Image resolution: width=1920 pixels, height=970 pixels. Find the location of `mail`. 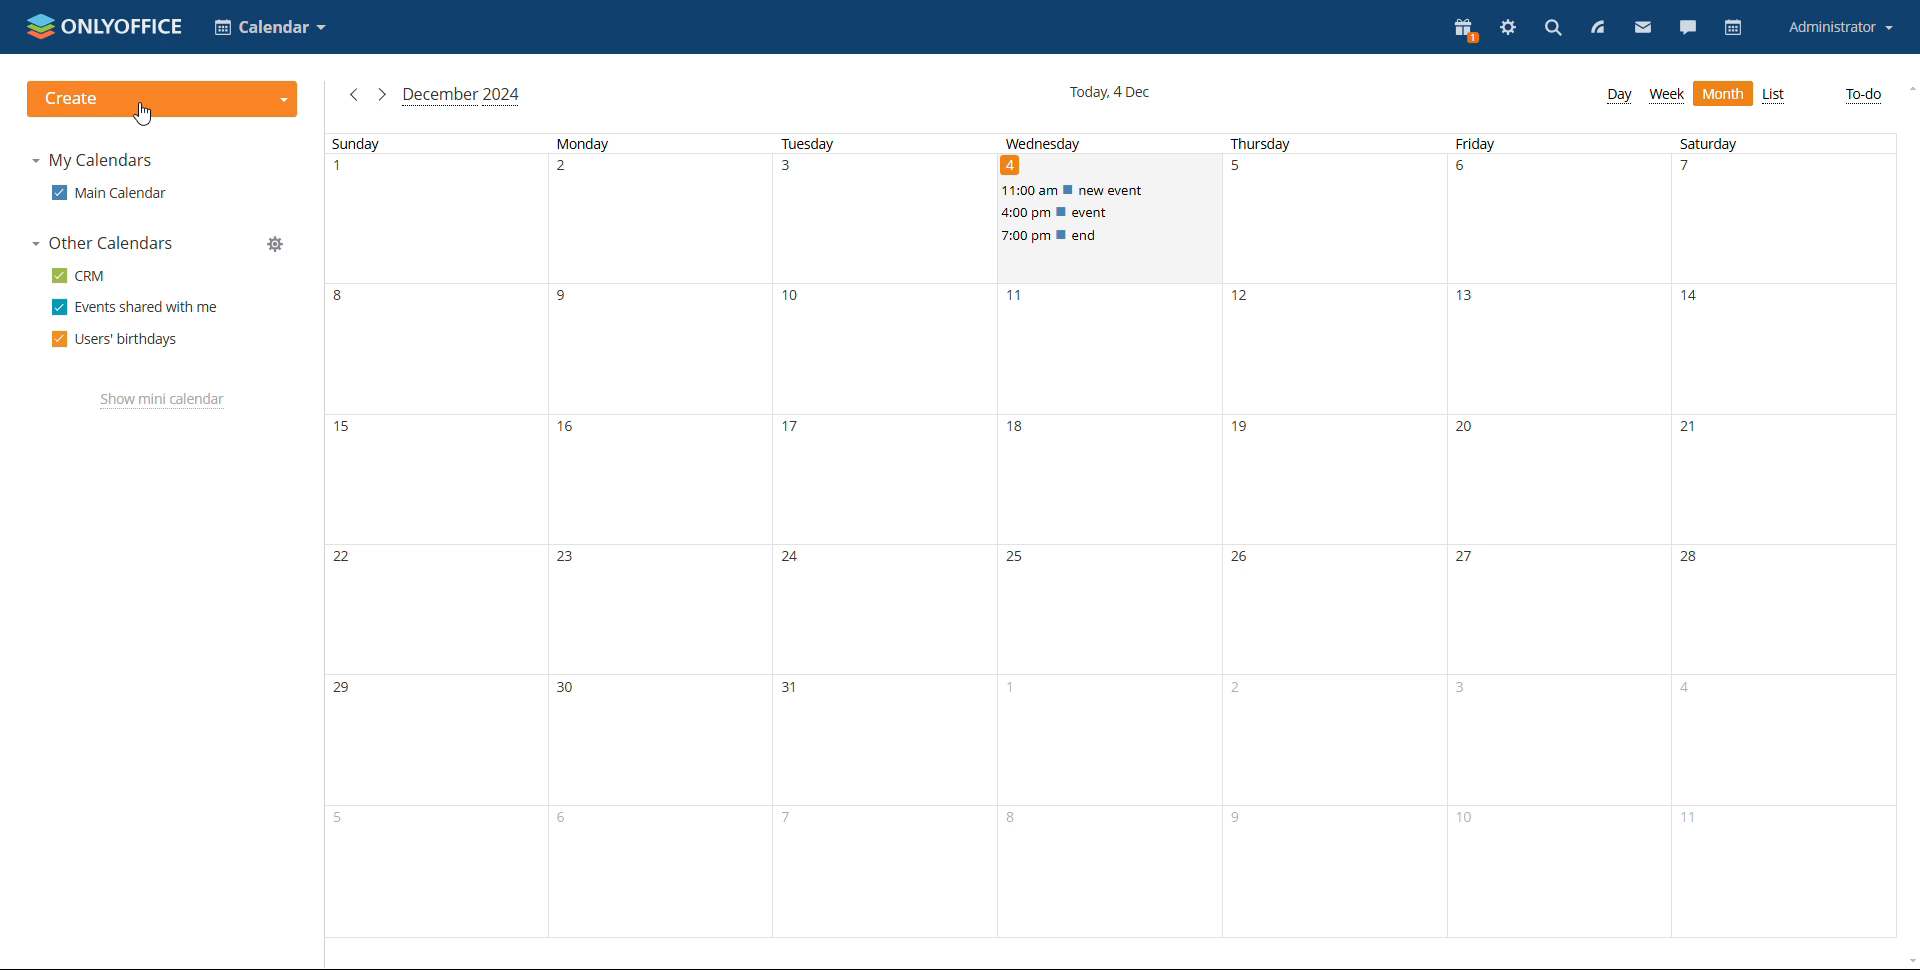

mail is located at coordinates (1642, 26).